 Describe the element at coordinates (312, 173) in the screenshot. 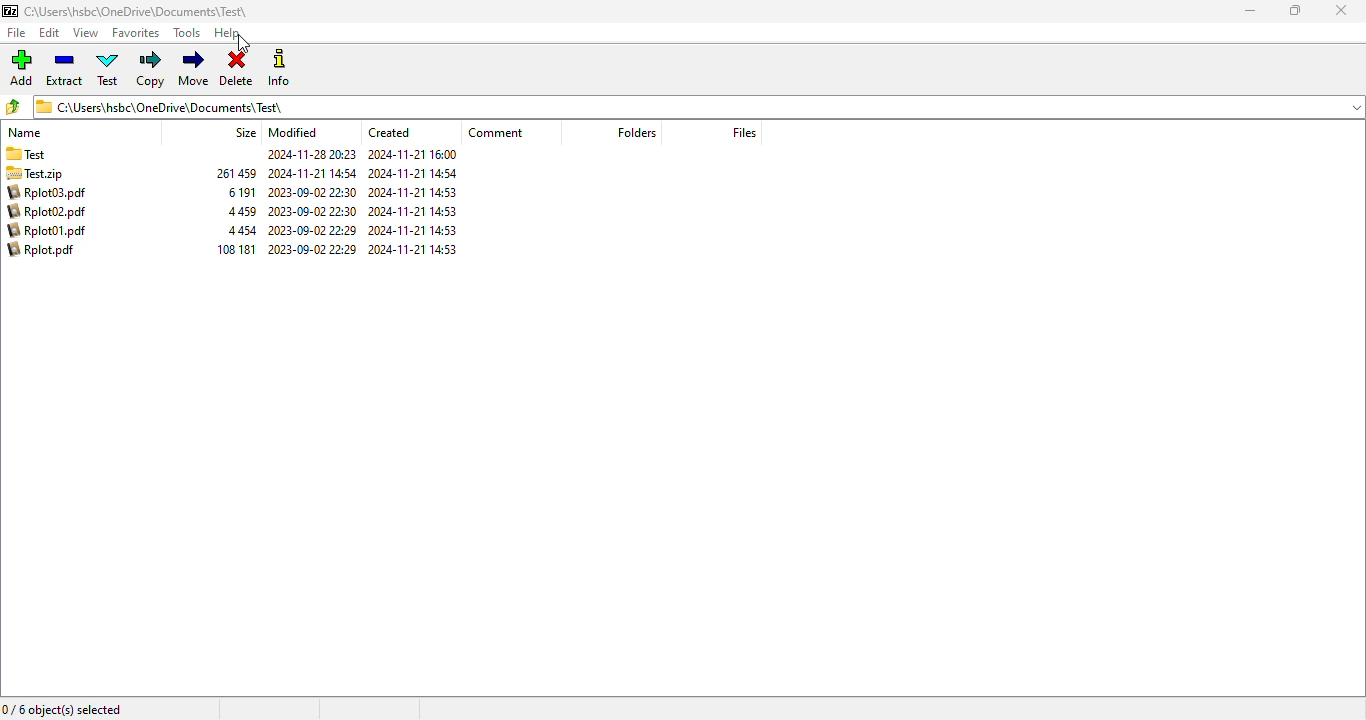

I see `2024-11-21 14:54` at that location.